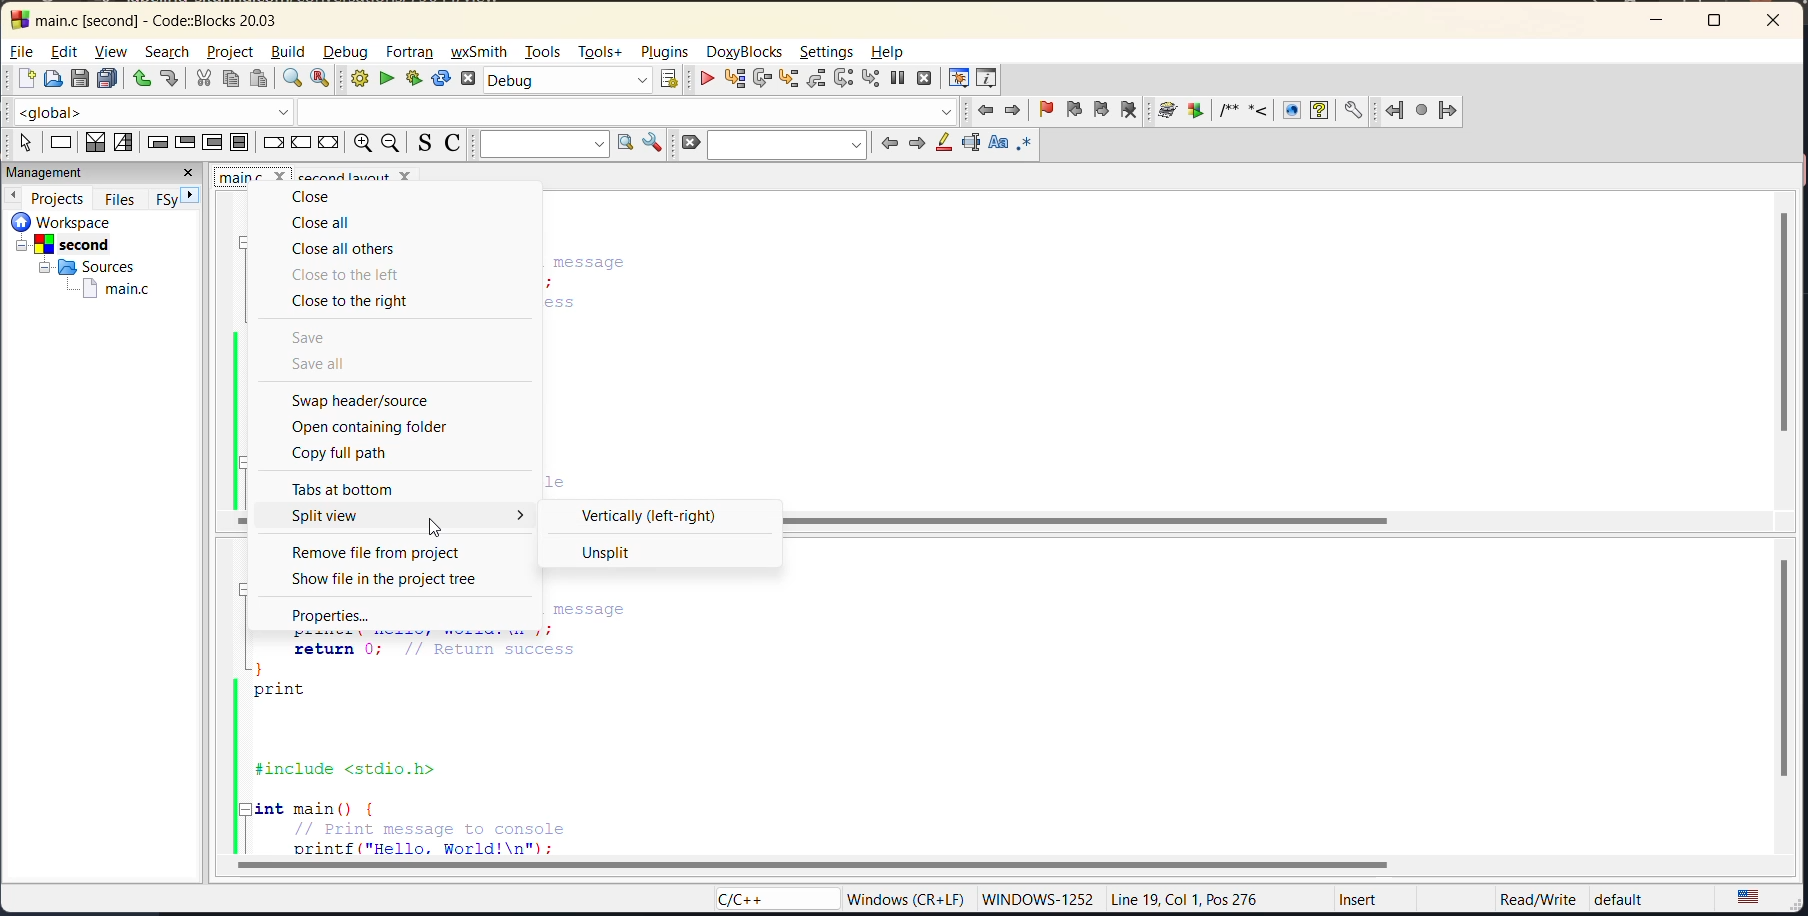 The width and height of the screenshot is (1808, 916). Describe the element at coordinates (787, 145) in the screenshot. I see `search` at that location.